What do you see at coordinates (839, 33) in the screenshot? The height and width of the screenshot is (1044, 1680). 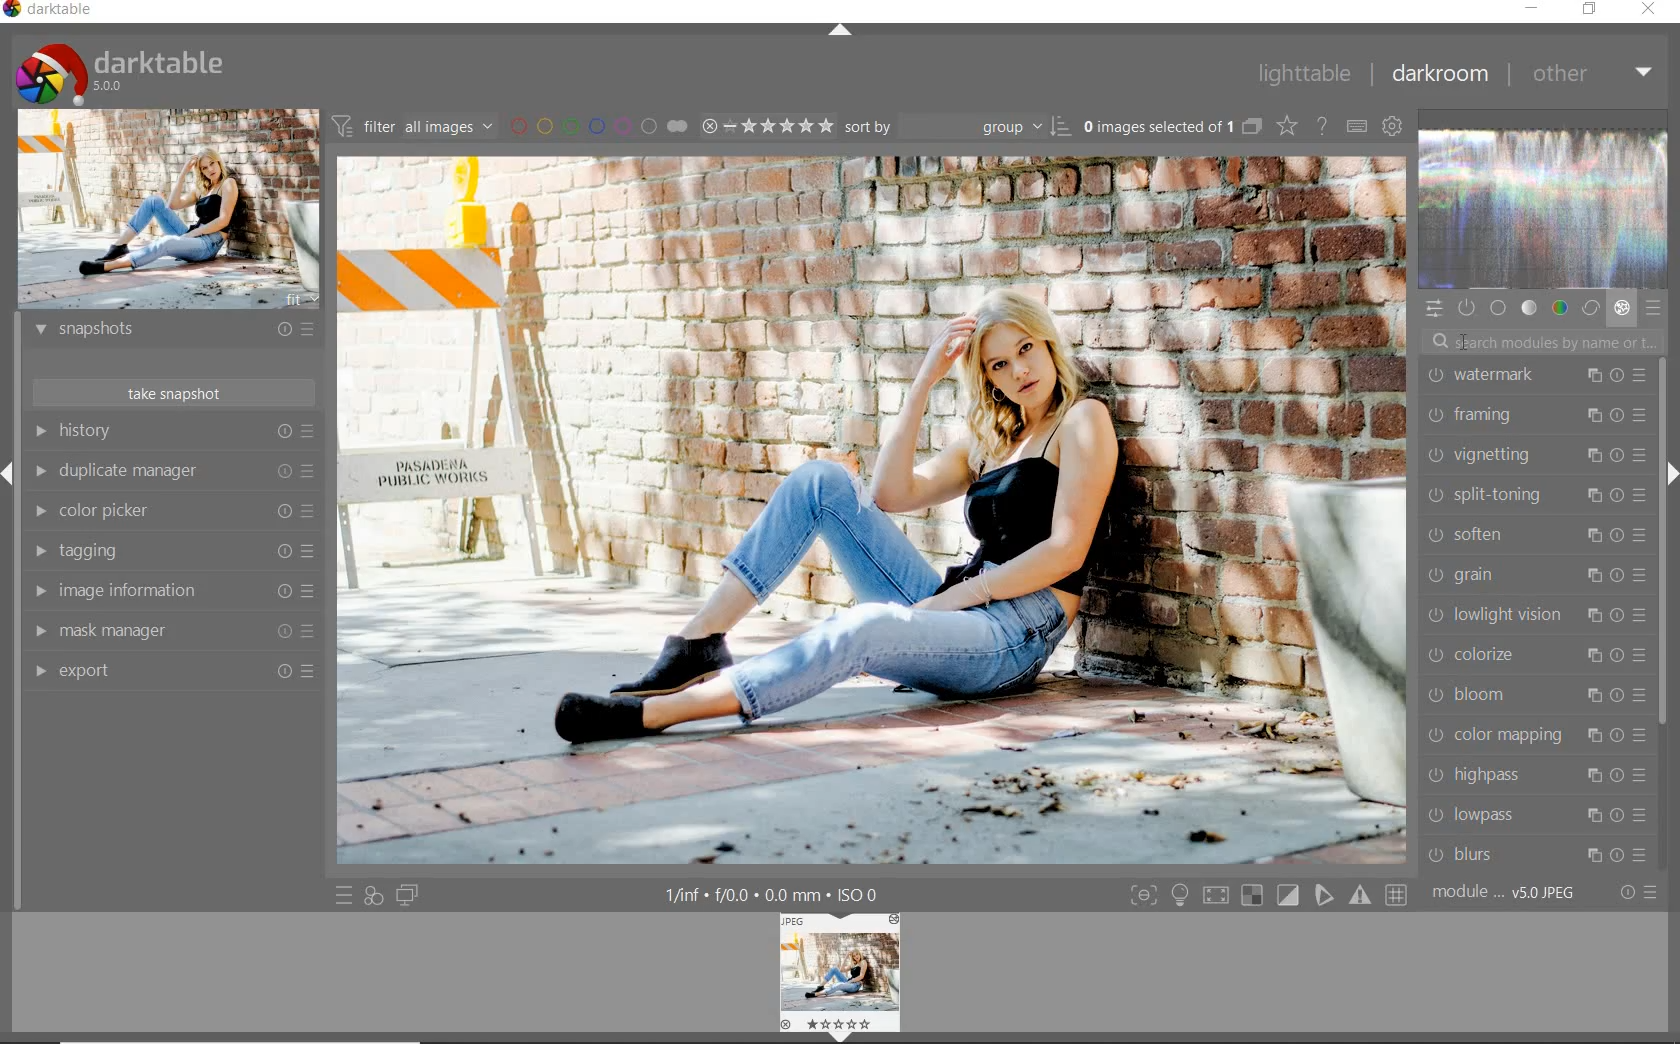 I see `expand/collapse` at bounding box center [839, 33].